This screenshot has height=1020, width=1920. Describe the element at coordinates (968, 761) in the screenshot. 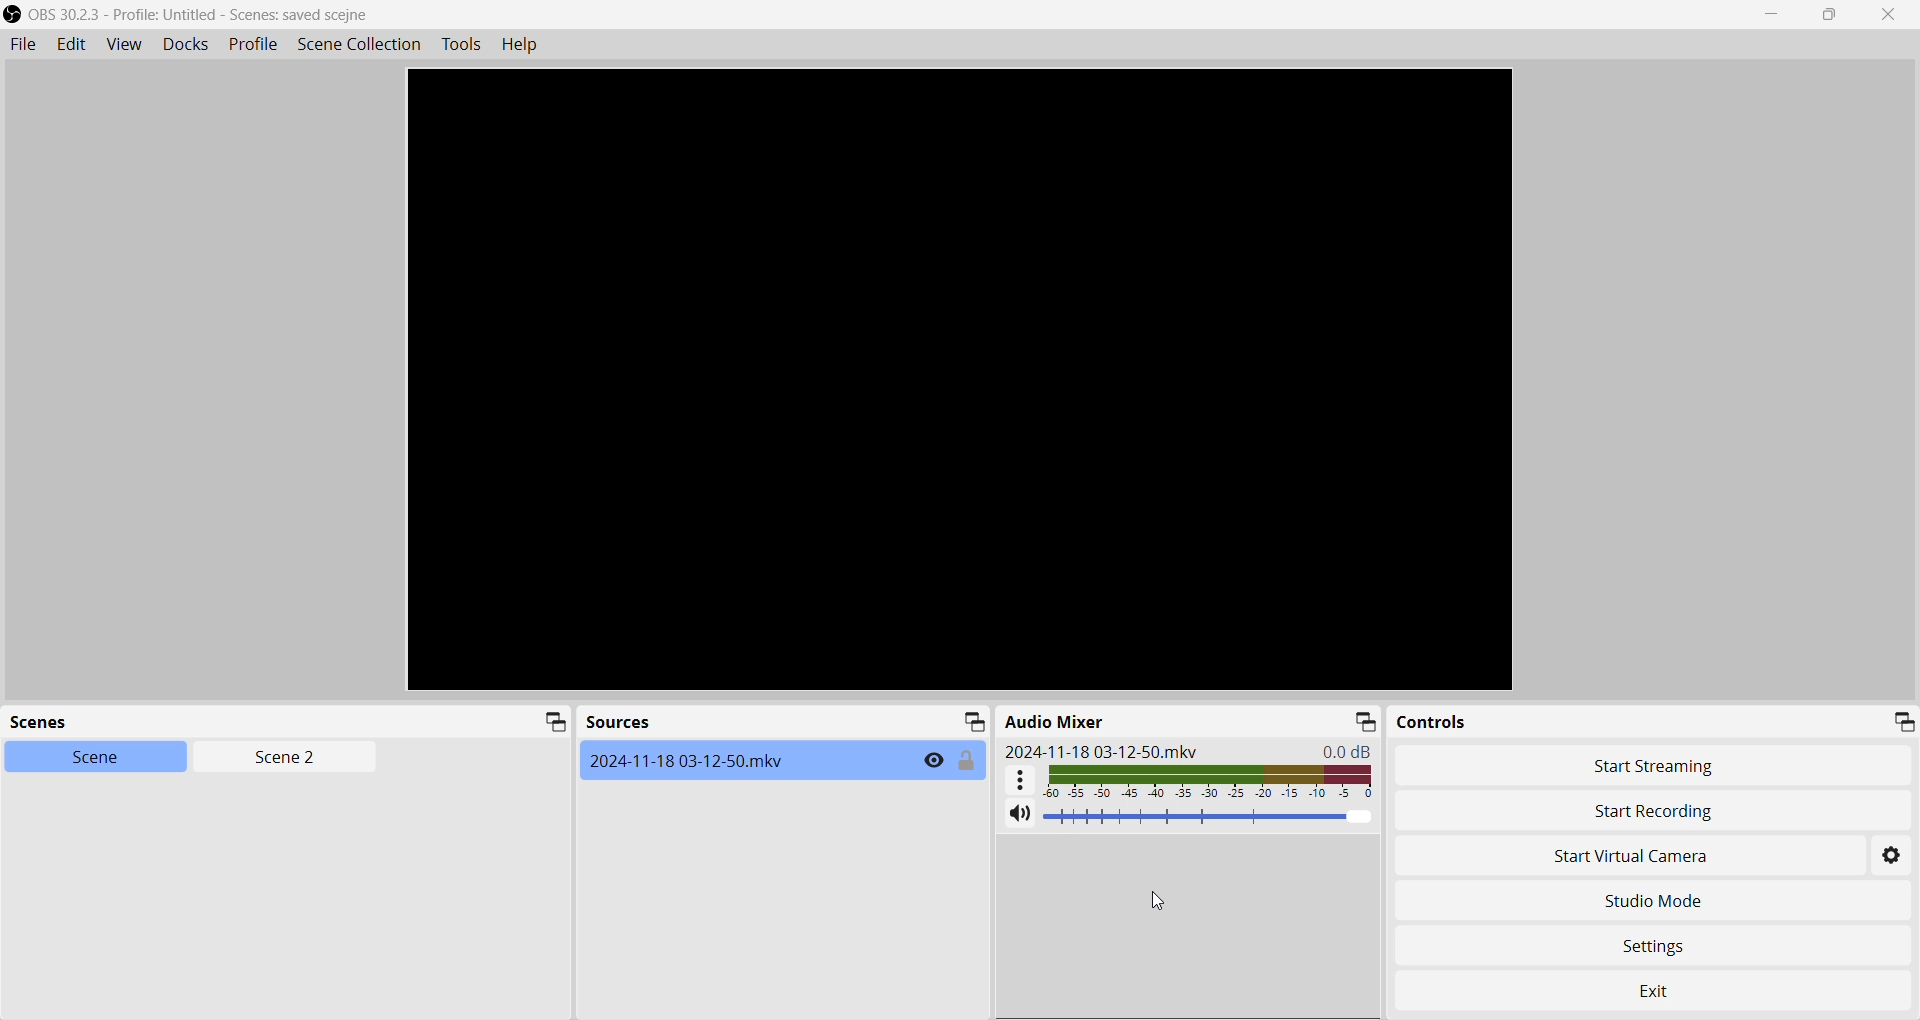

I see `Toggle Lock` at that location.